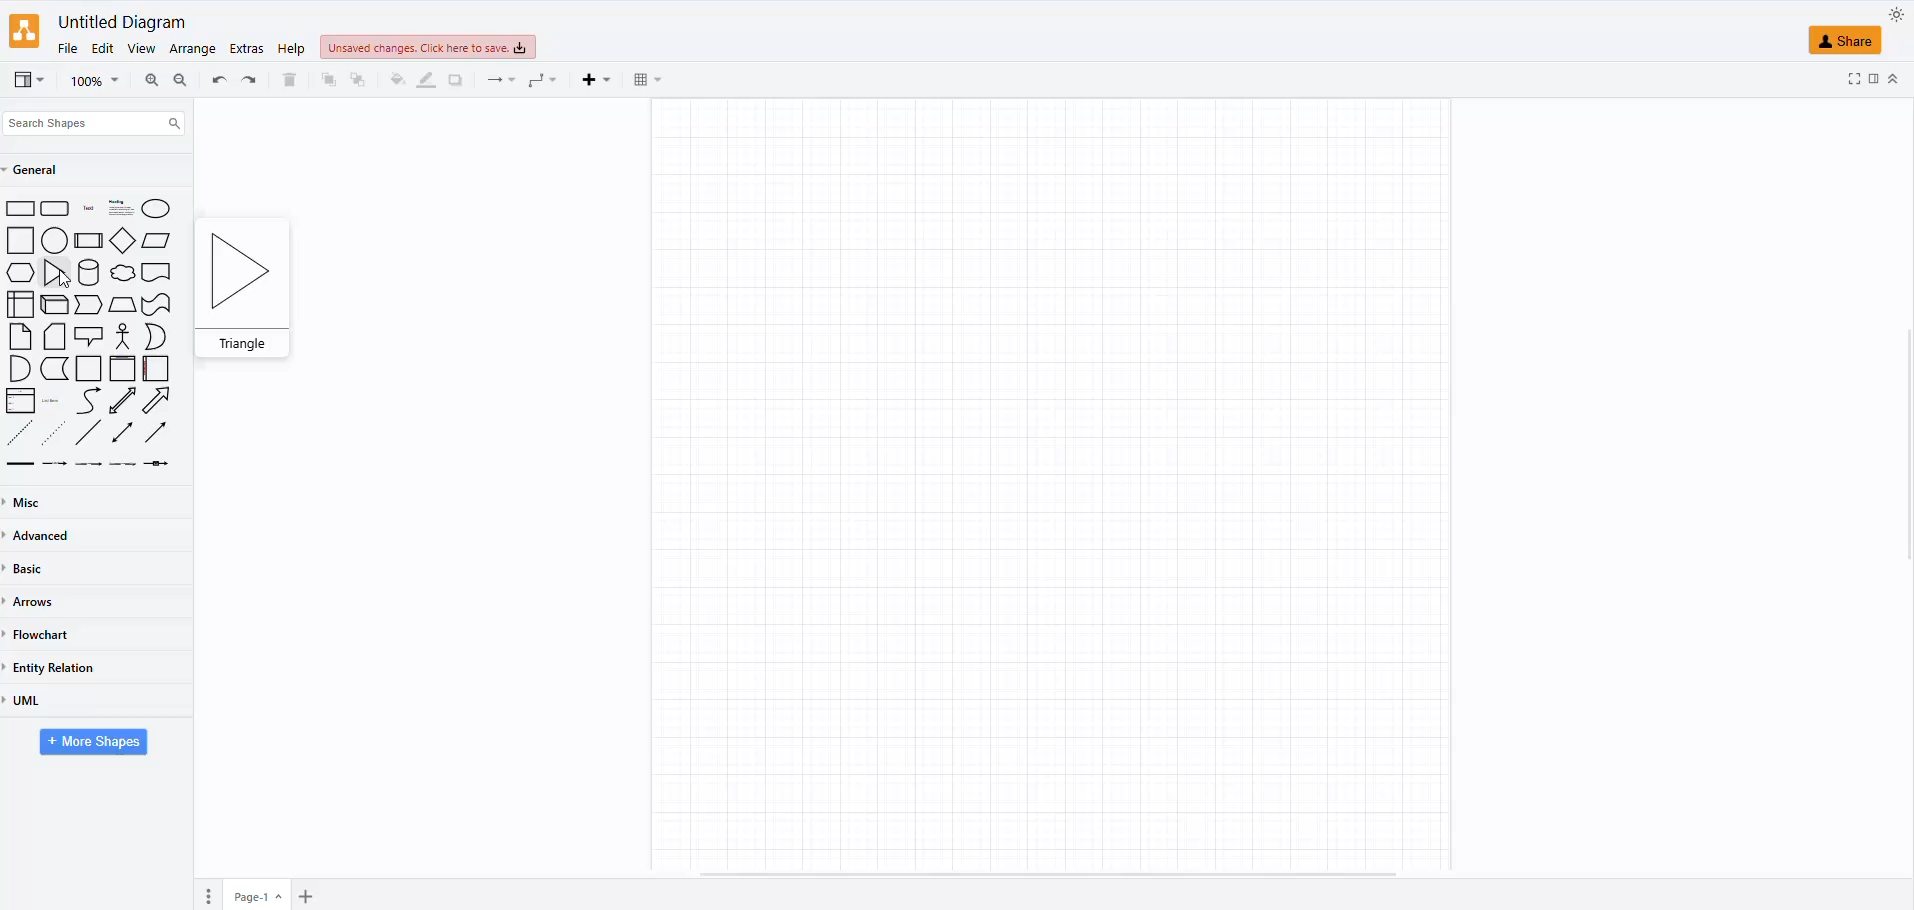  What do you see at coordinates (55, 239) in the screenshot?
I see `Oval` at bounding box center [55, 239].